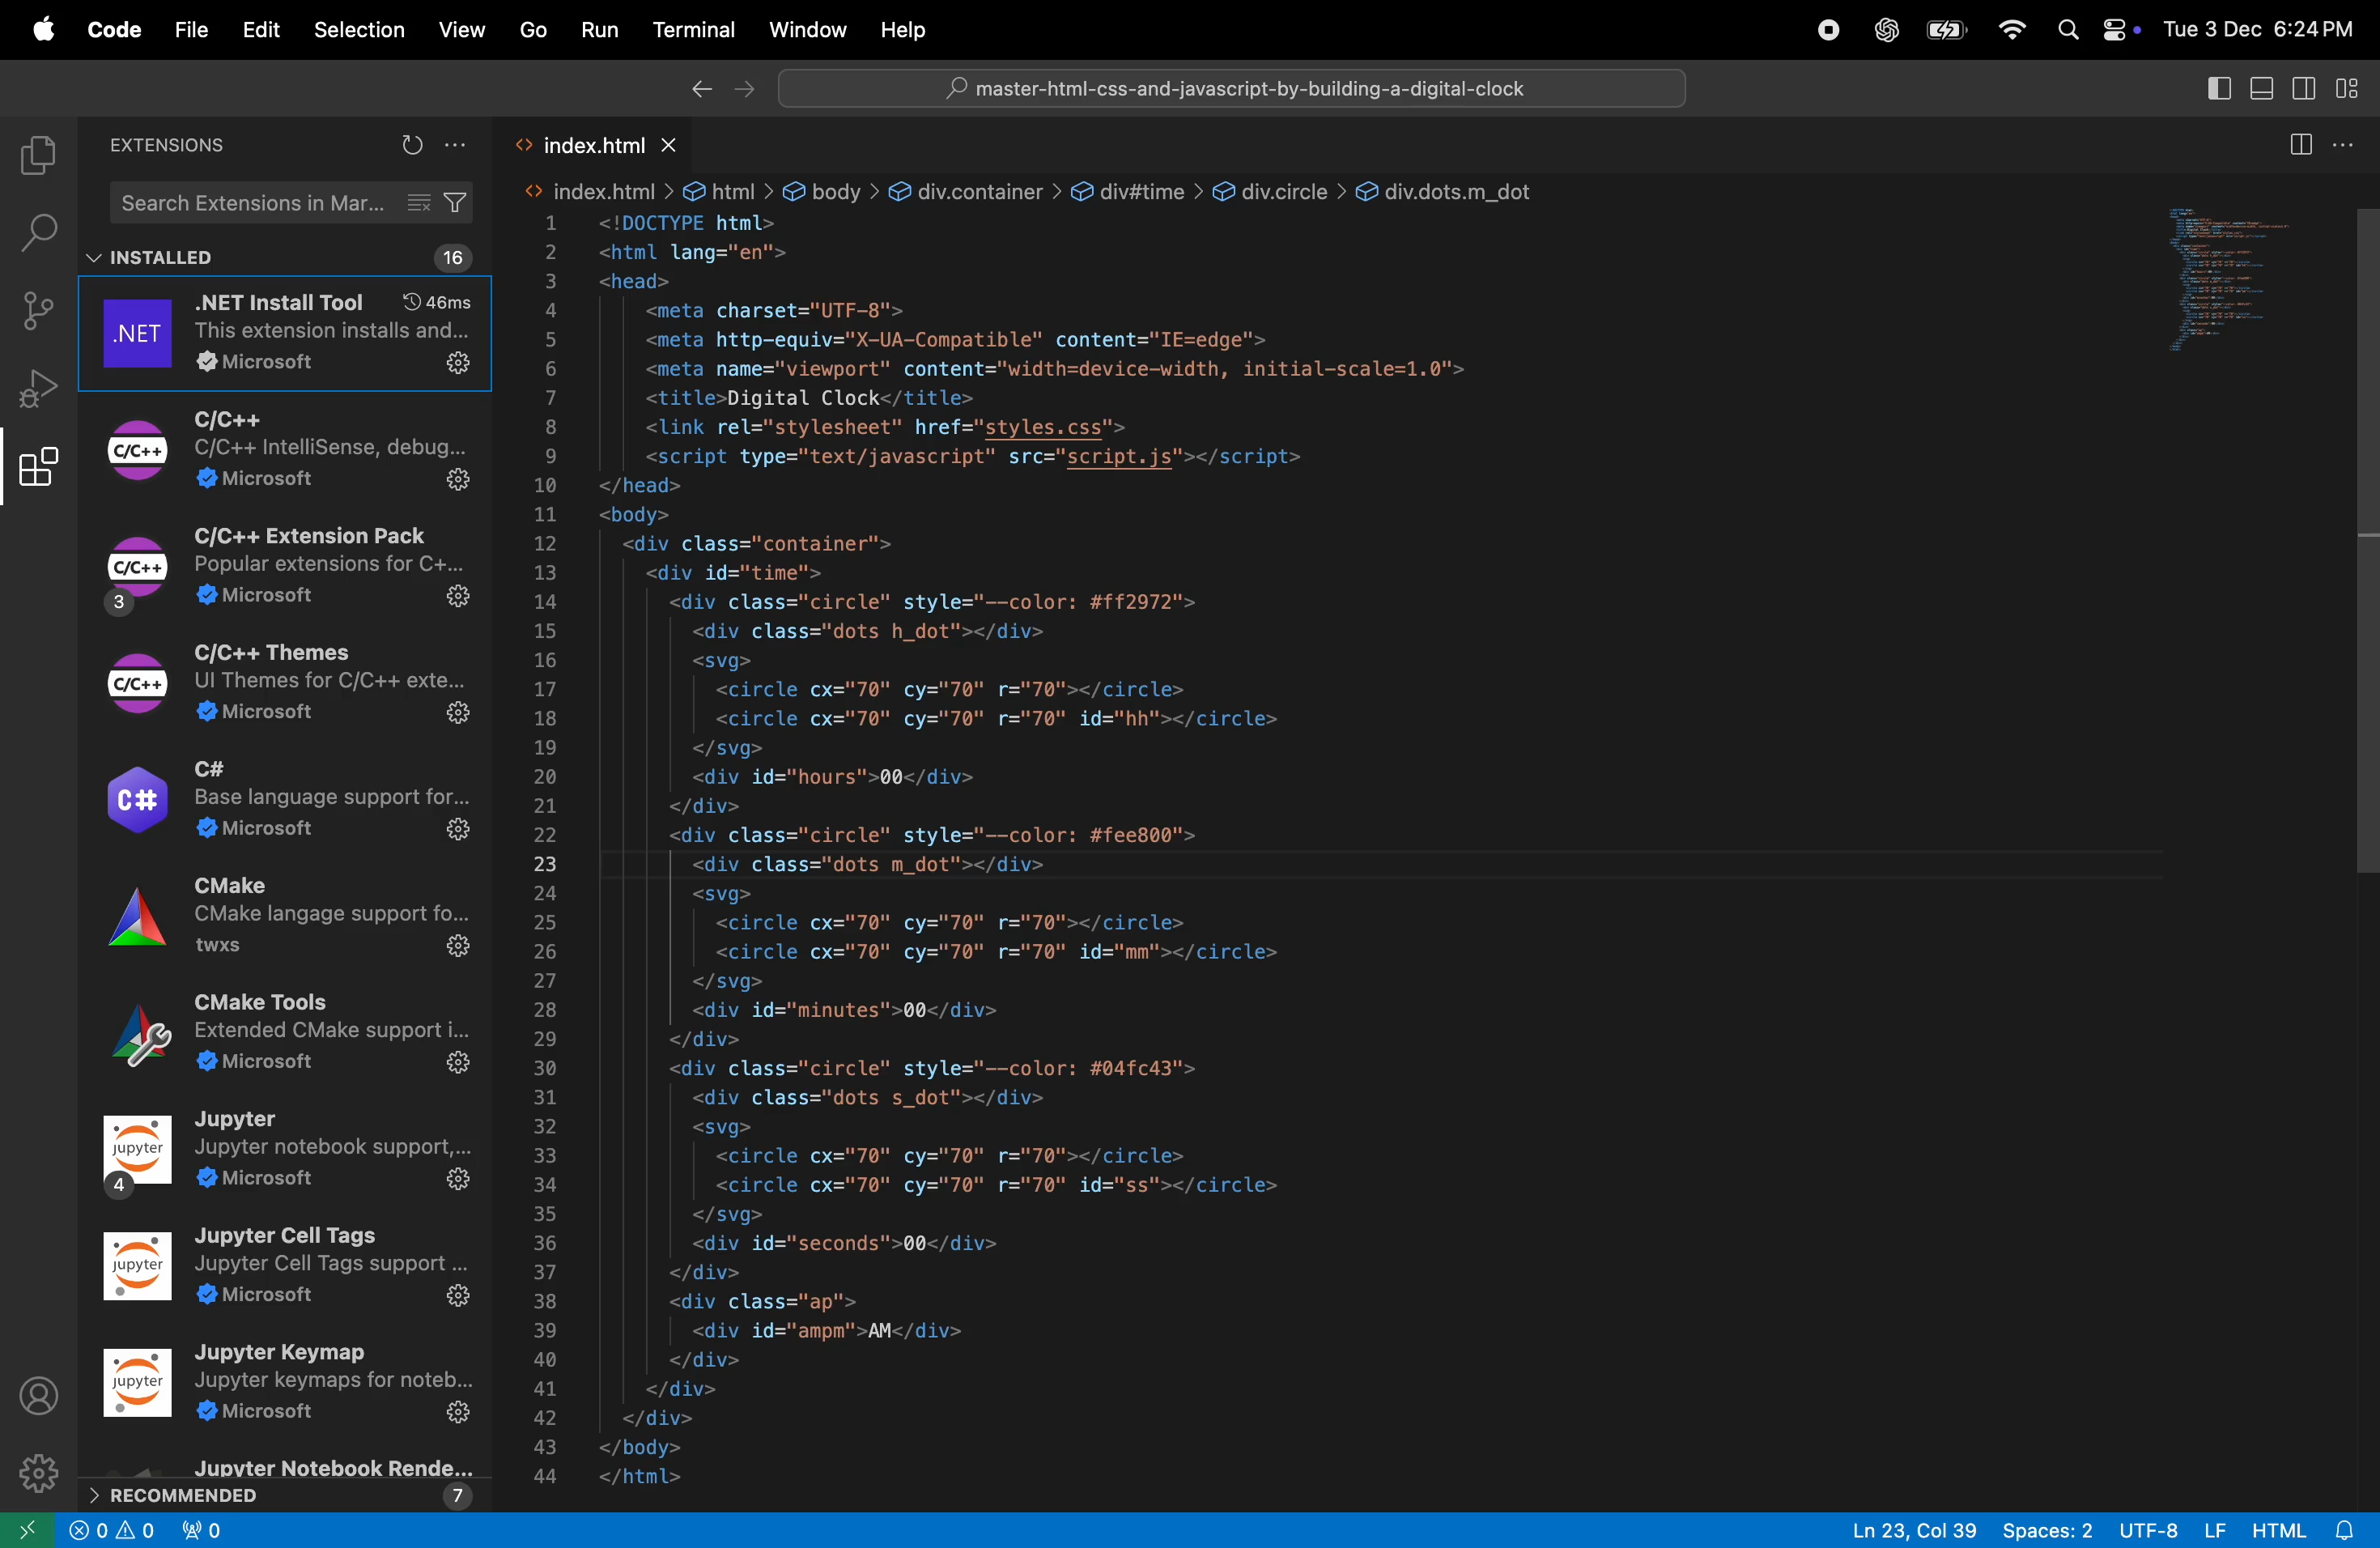 Image resolution: width=2380 pixels, height=1548 pixels. What do you see at coordinates (289, 694) in the screenshot?
I see `Extension C\c++ themes` at bounding box center [289, 694].